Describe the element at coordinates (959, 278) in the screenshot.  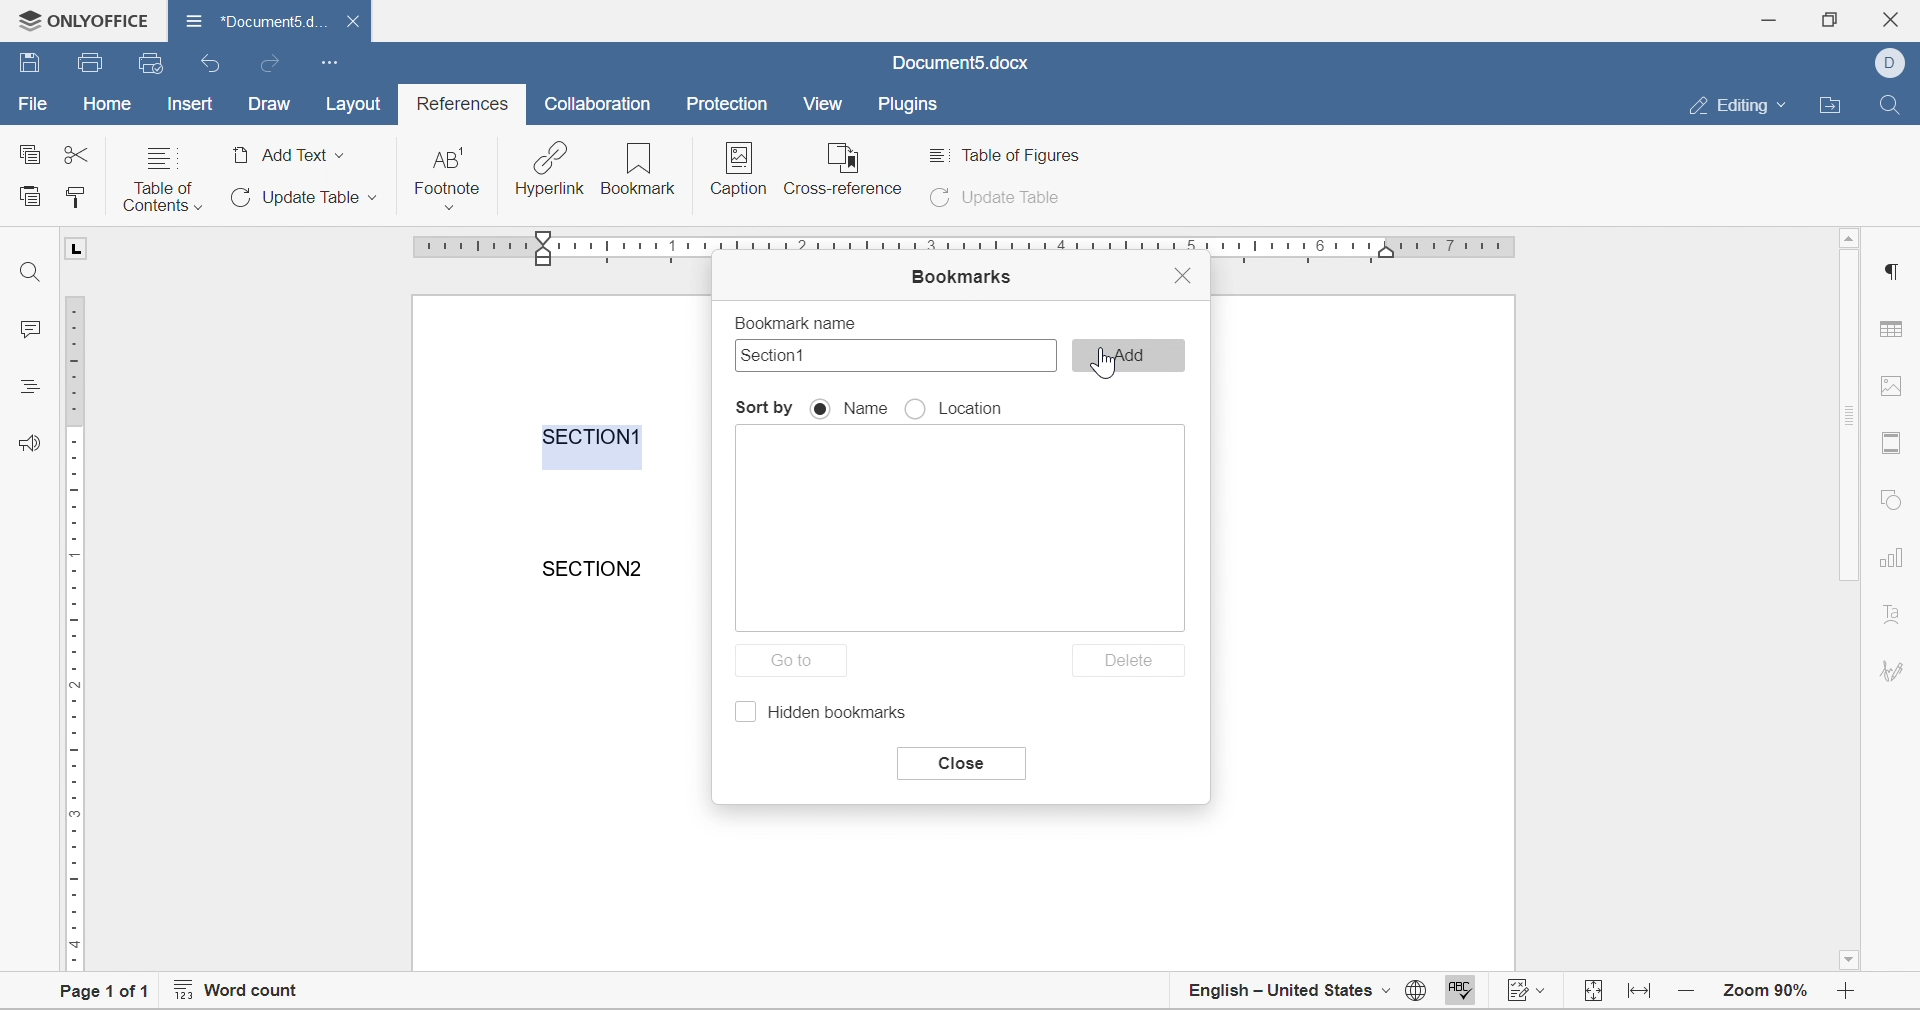
I see `bookmarks` at that location.